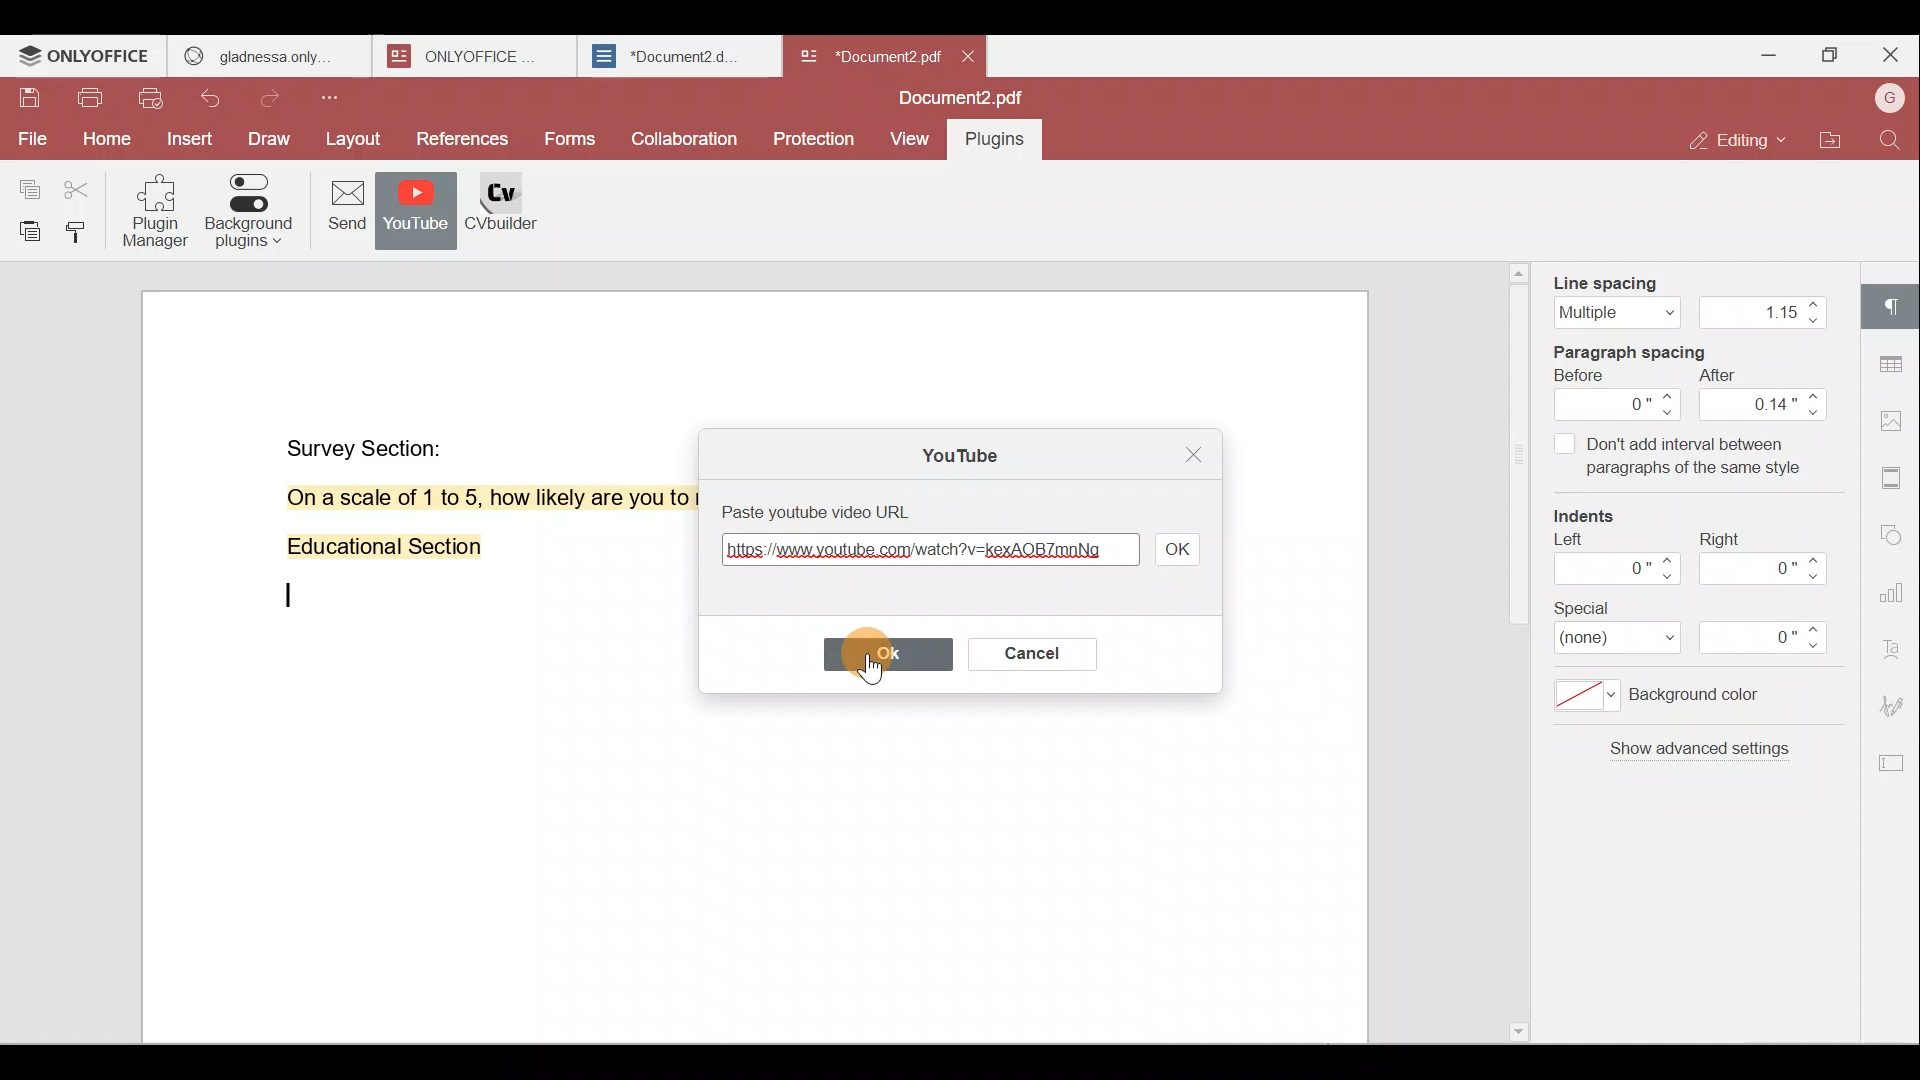 This screenshot has height=1080, width=1920. I want to click on ONLYOFFICE, so click(86, 56).